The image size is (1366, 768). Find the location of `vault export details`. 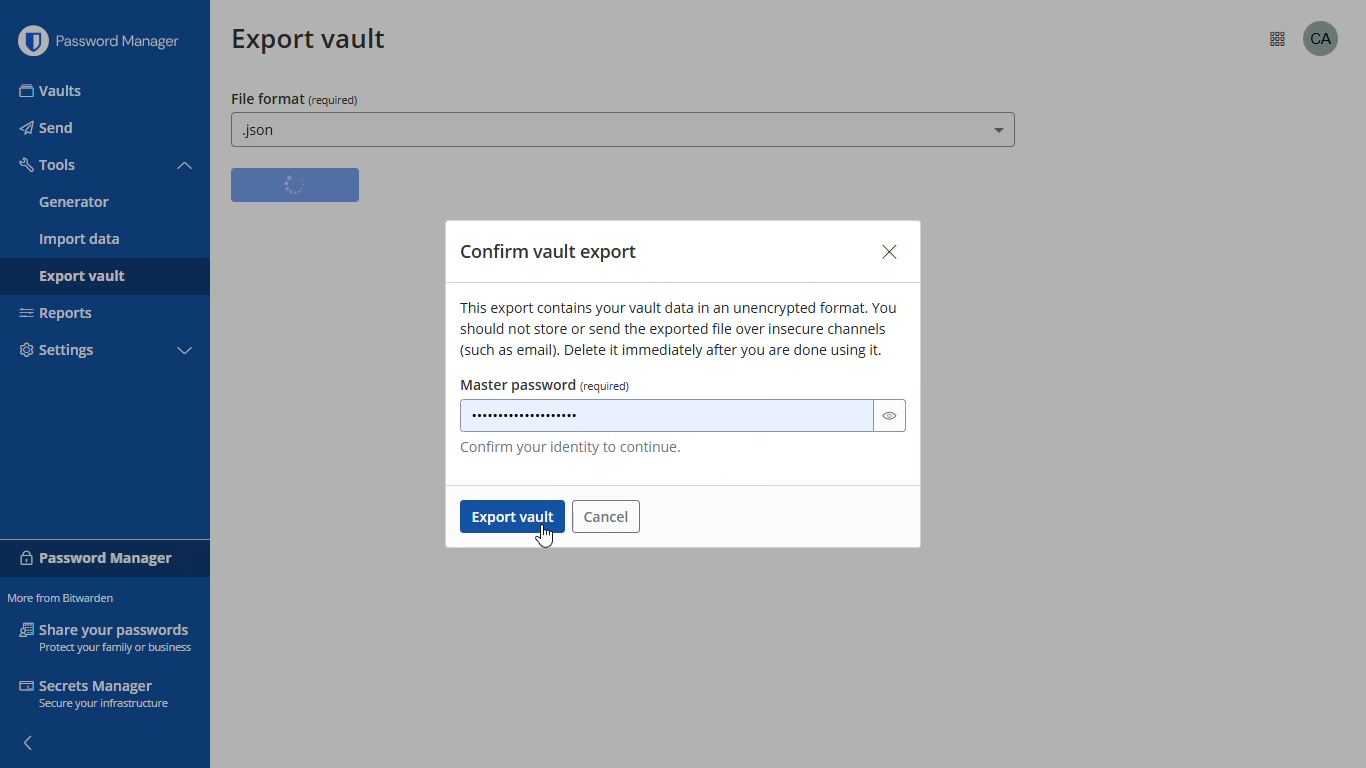

vault export details is located at coordinates (679, 329).